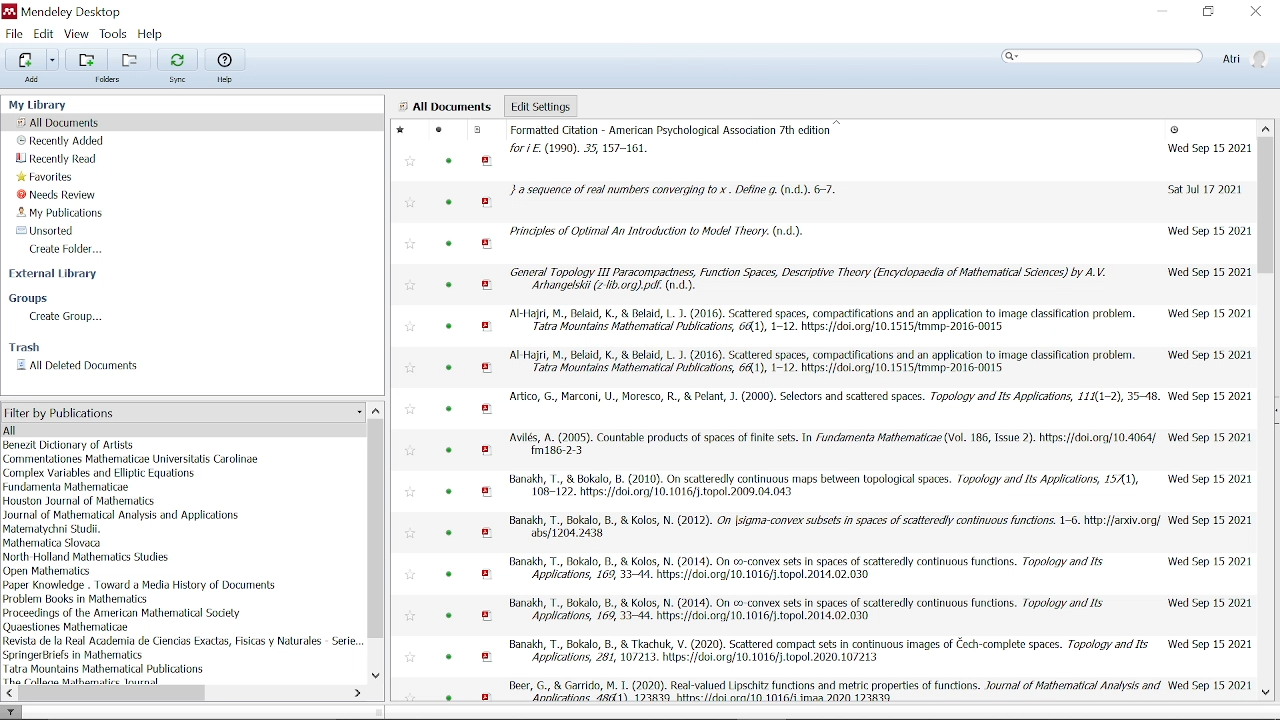 This screenshot has width=1280, height=720. What do you see at coordinates (225, 78) in the screenshot?
I see `help` at bounding box center [225, 78].